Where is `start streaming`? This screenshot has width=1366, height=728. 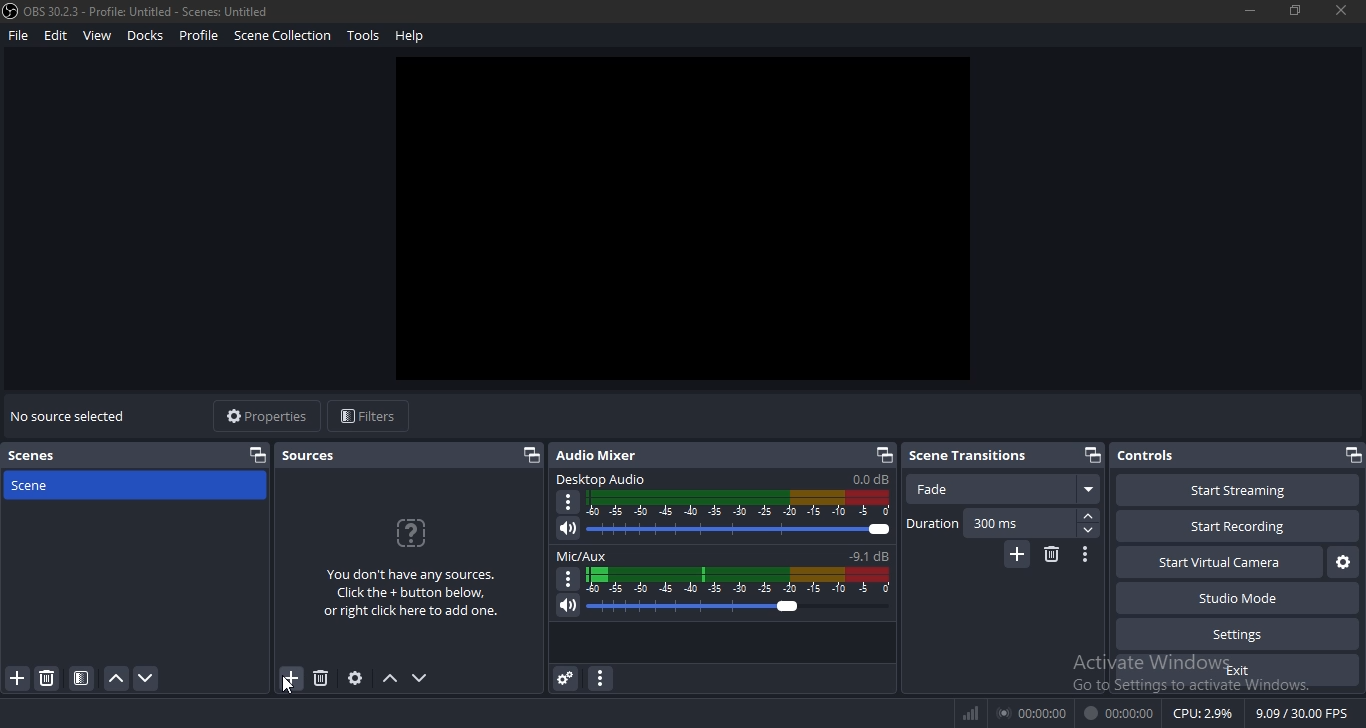 start streaming is located at coordinates (1226, 490).